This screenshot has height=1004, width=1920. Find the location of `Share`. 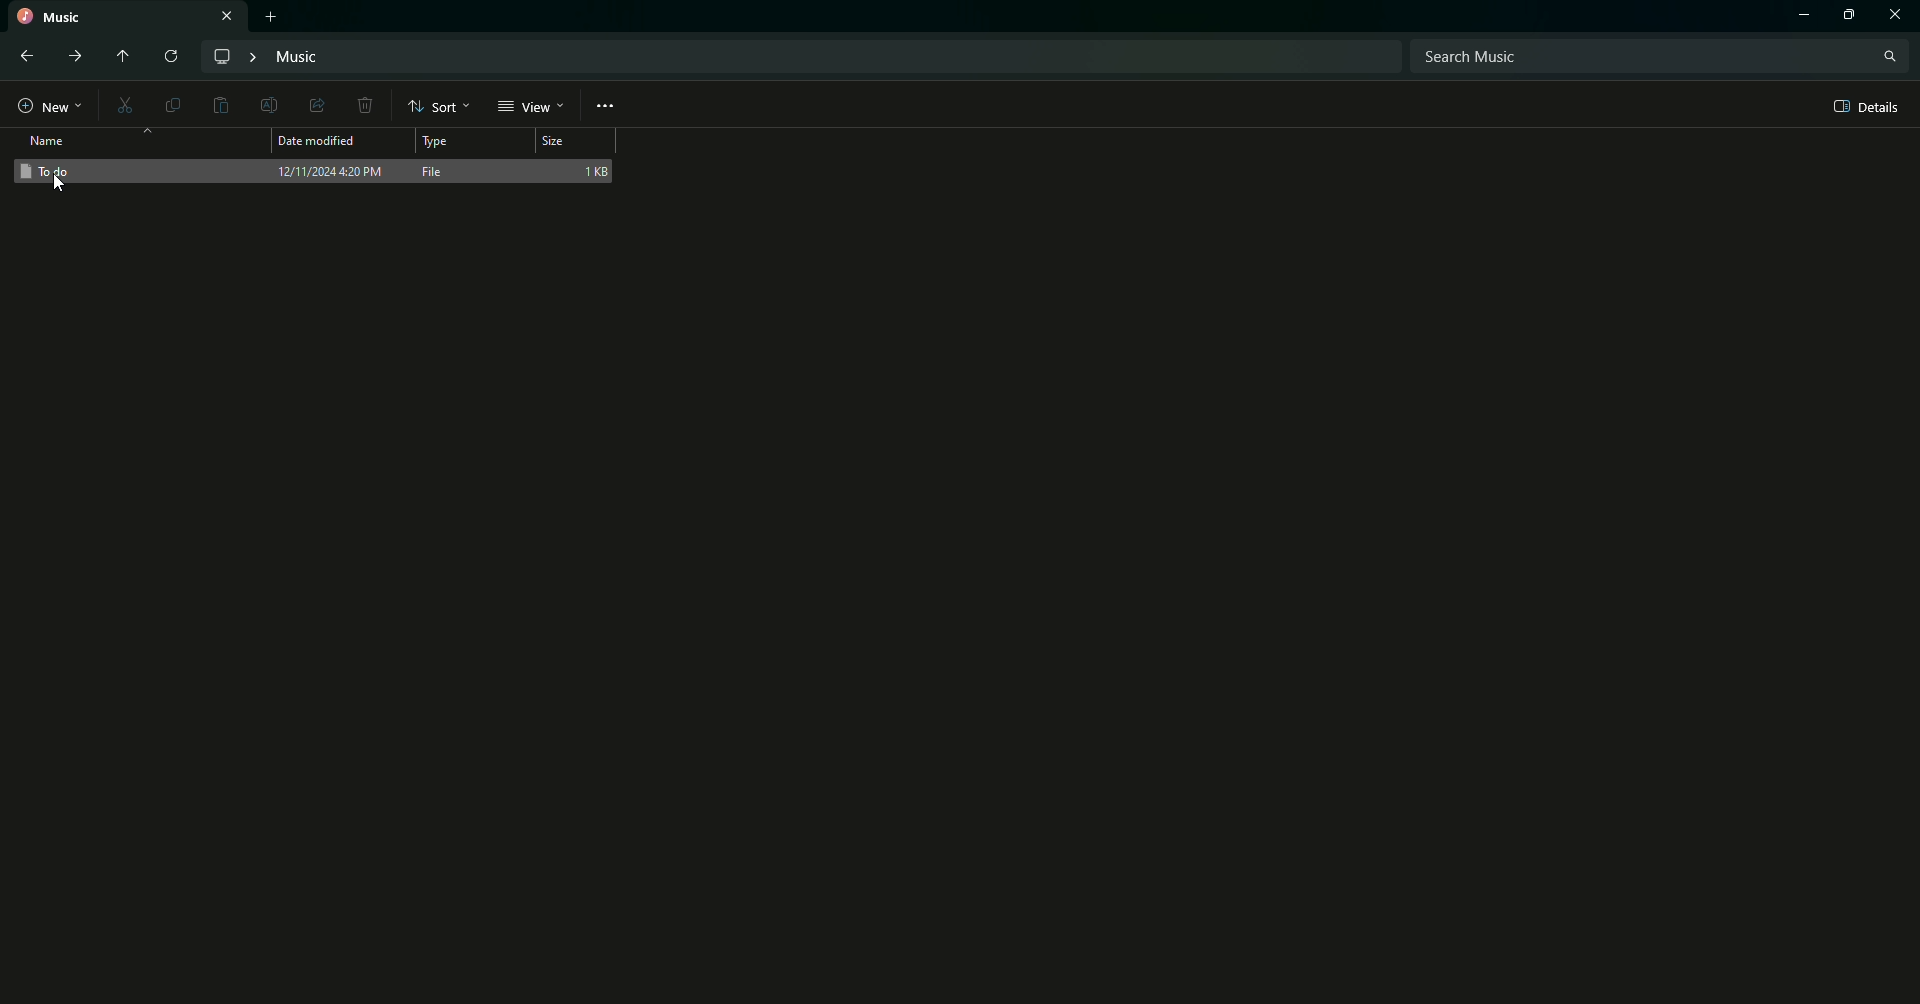

Share is located at coordinates (322, 106).